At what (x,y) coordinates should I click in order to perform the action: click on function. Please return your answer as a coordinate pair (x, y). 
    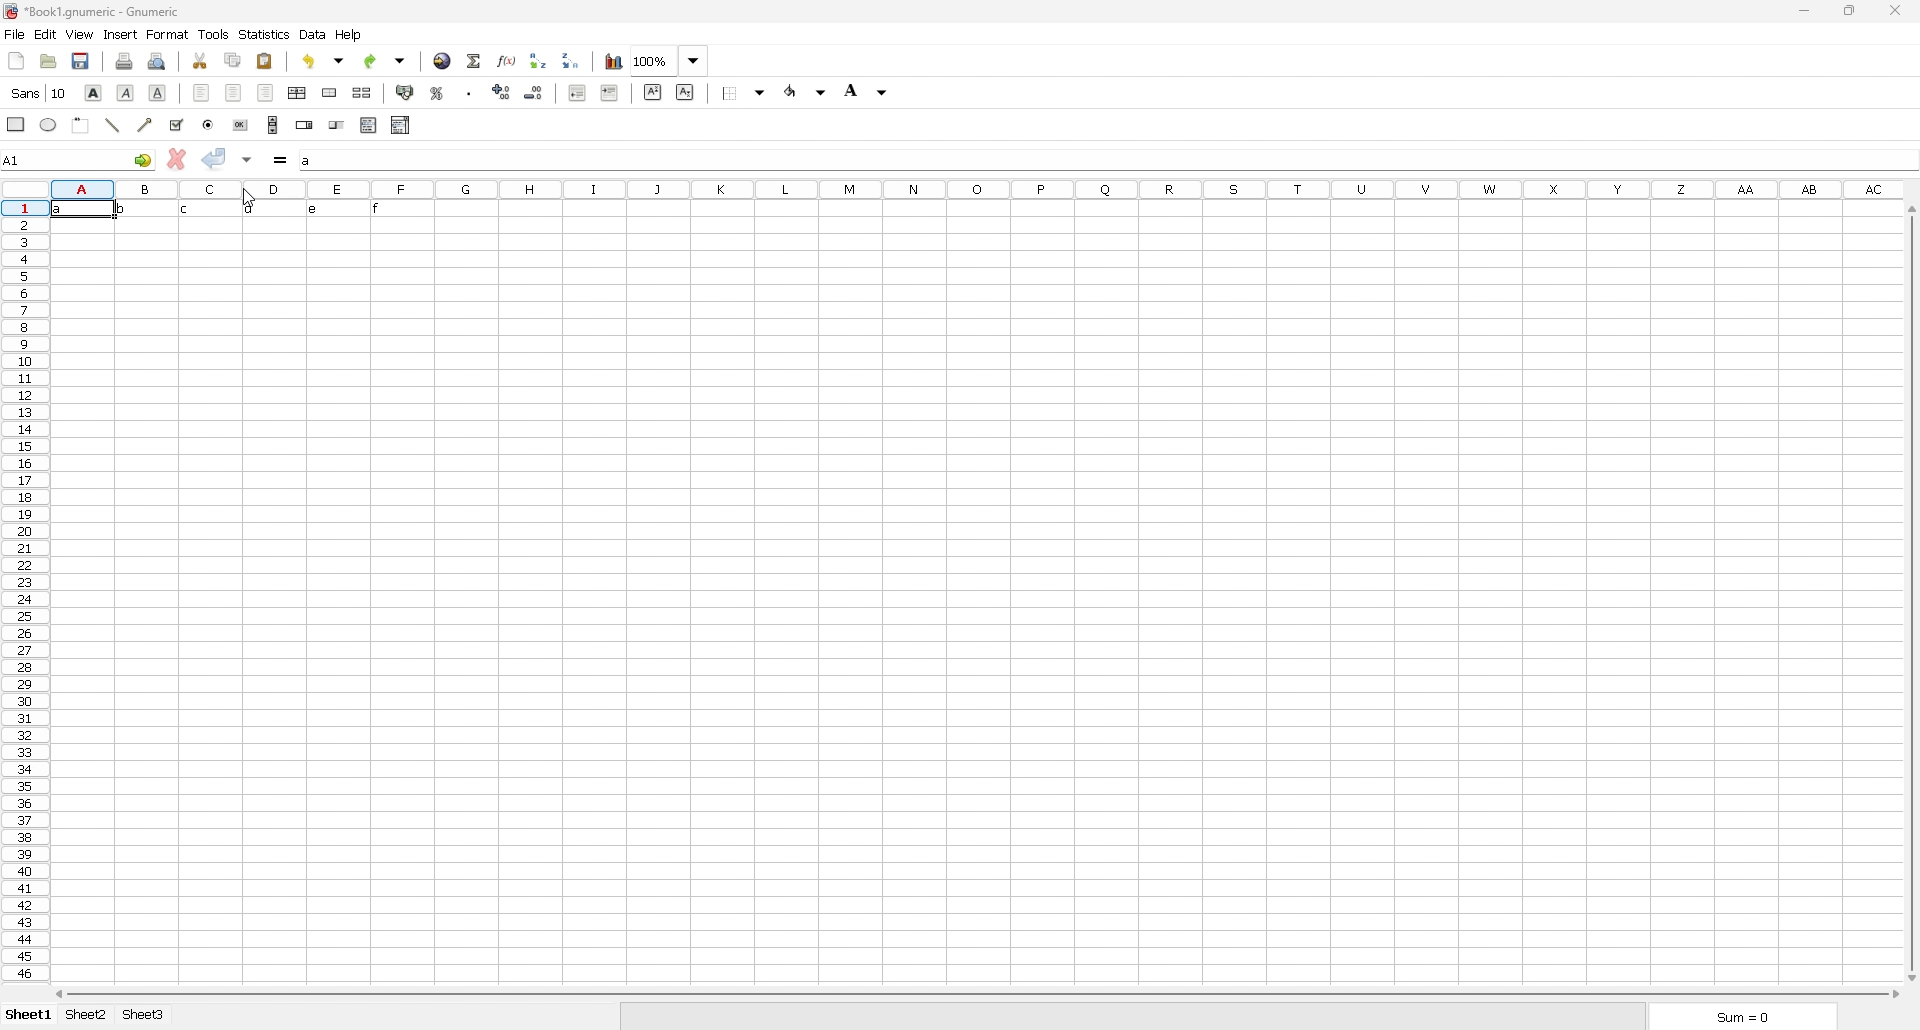
    Looking at the image, I should click on (507, 61).